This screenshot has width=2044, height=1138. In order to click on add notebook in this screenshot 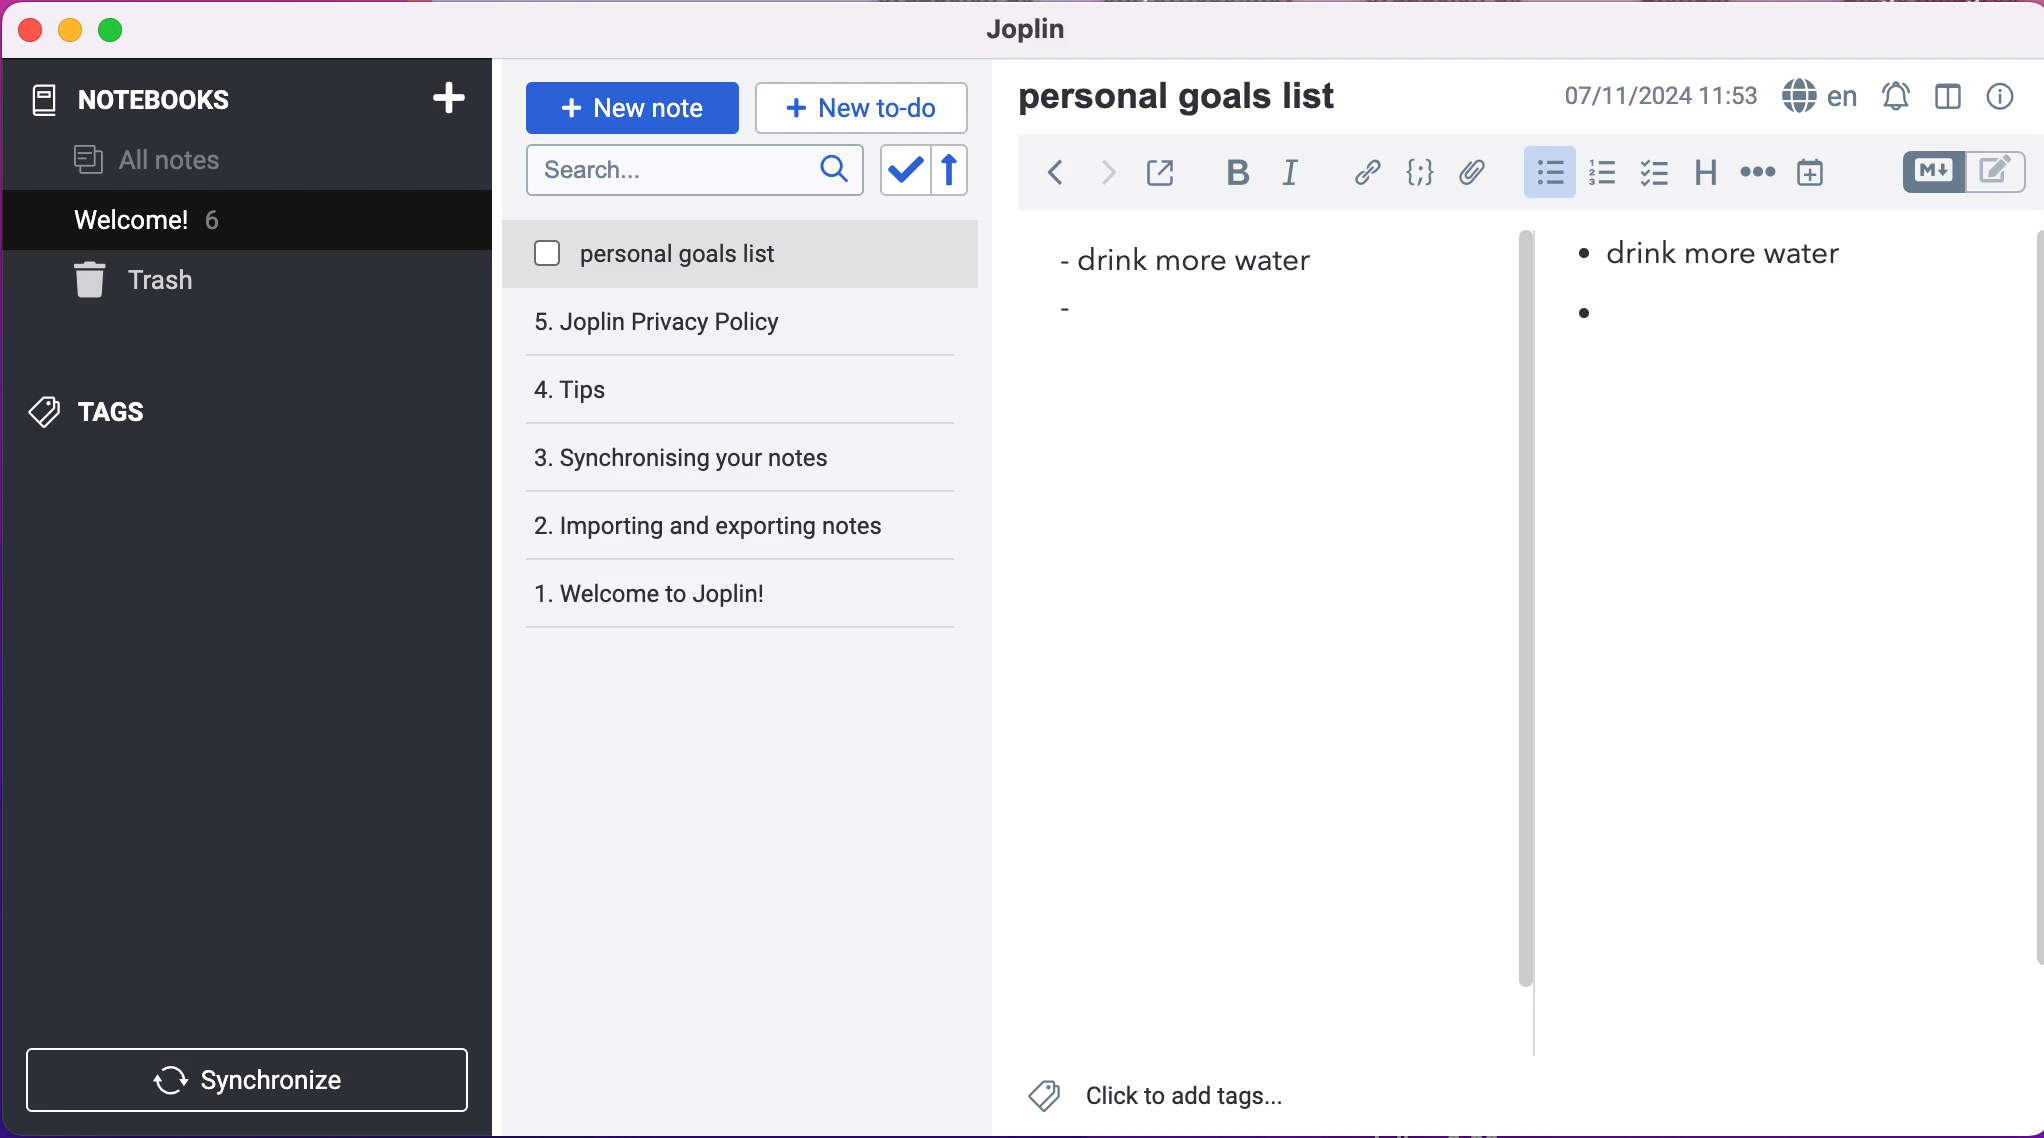, I will do `click(452, 102)`.